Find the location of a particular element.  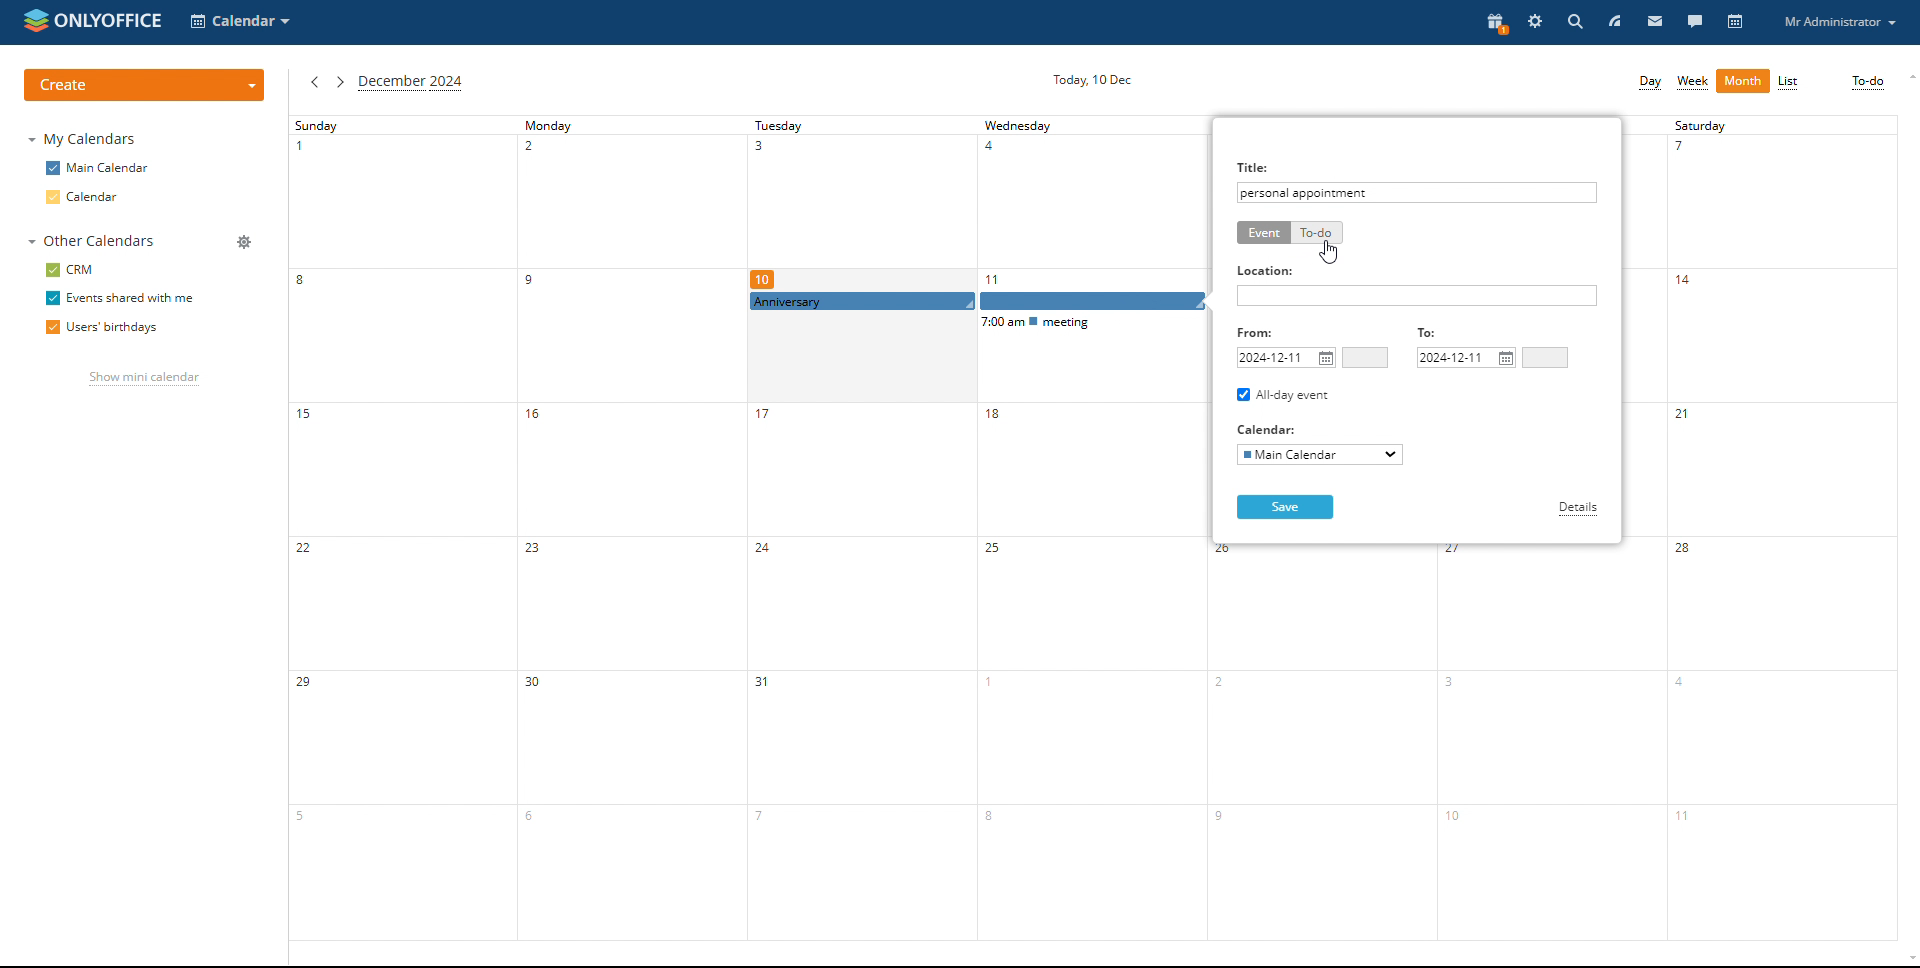

event title is located at coordinates (1307, 192).